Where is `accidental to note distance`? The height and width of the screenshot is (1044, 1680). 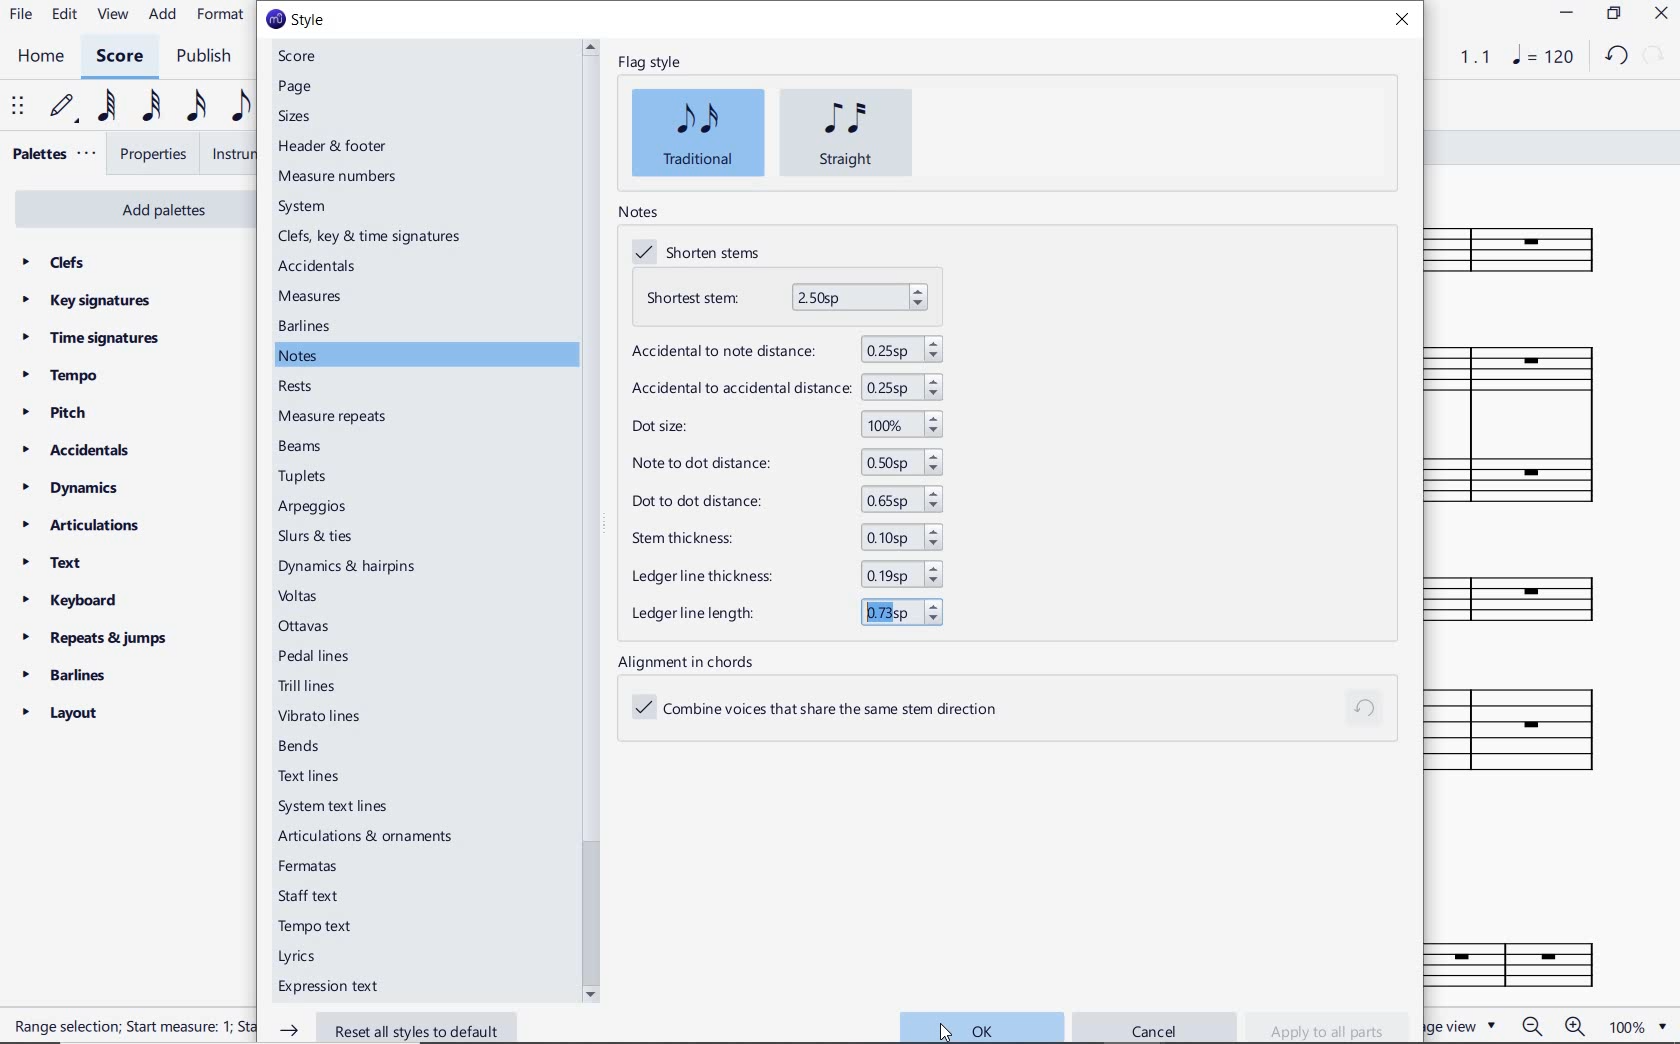
accidental to note distance is located at coordinates (782, 348).